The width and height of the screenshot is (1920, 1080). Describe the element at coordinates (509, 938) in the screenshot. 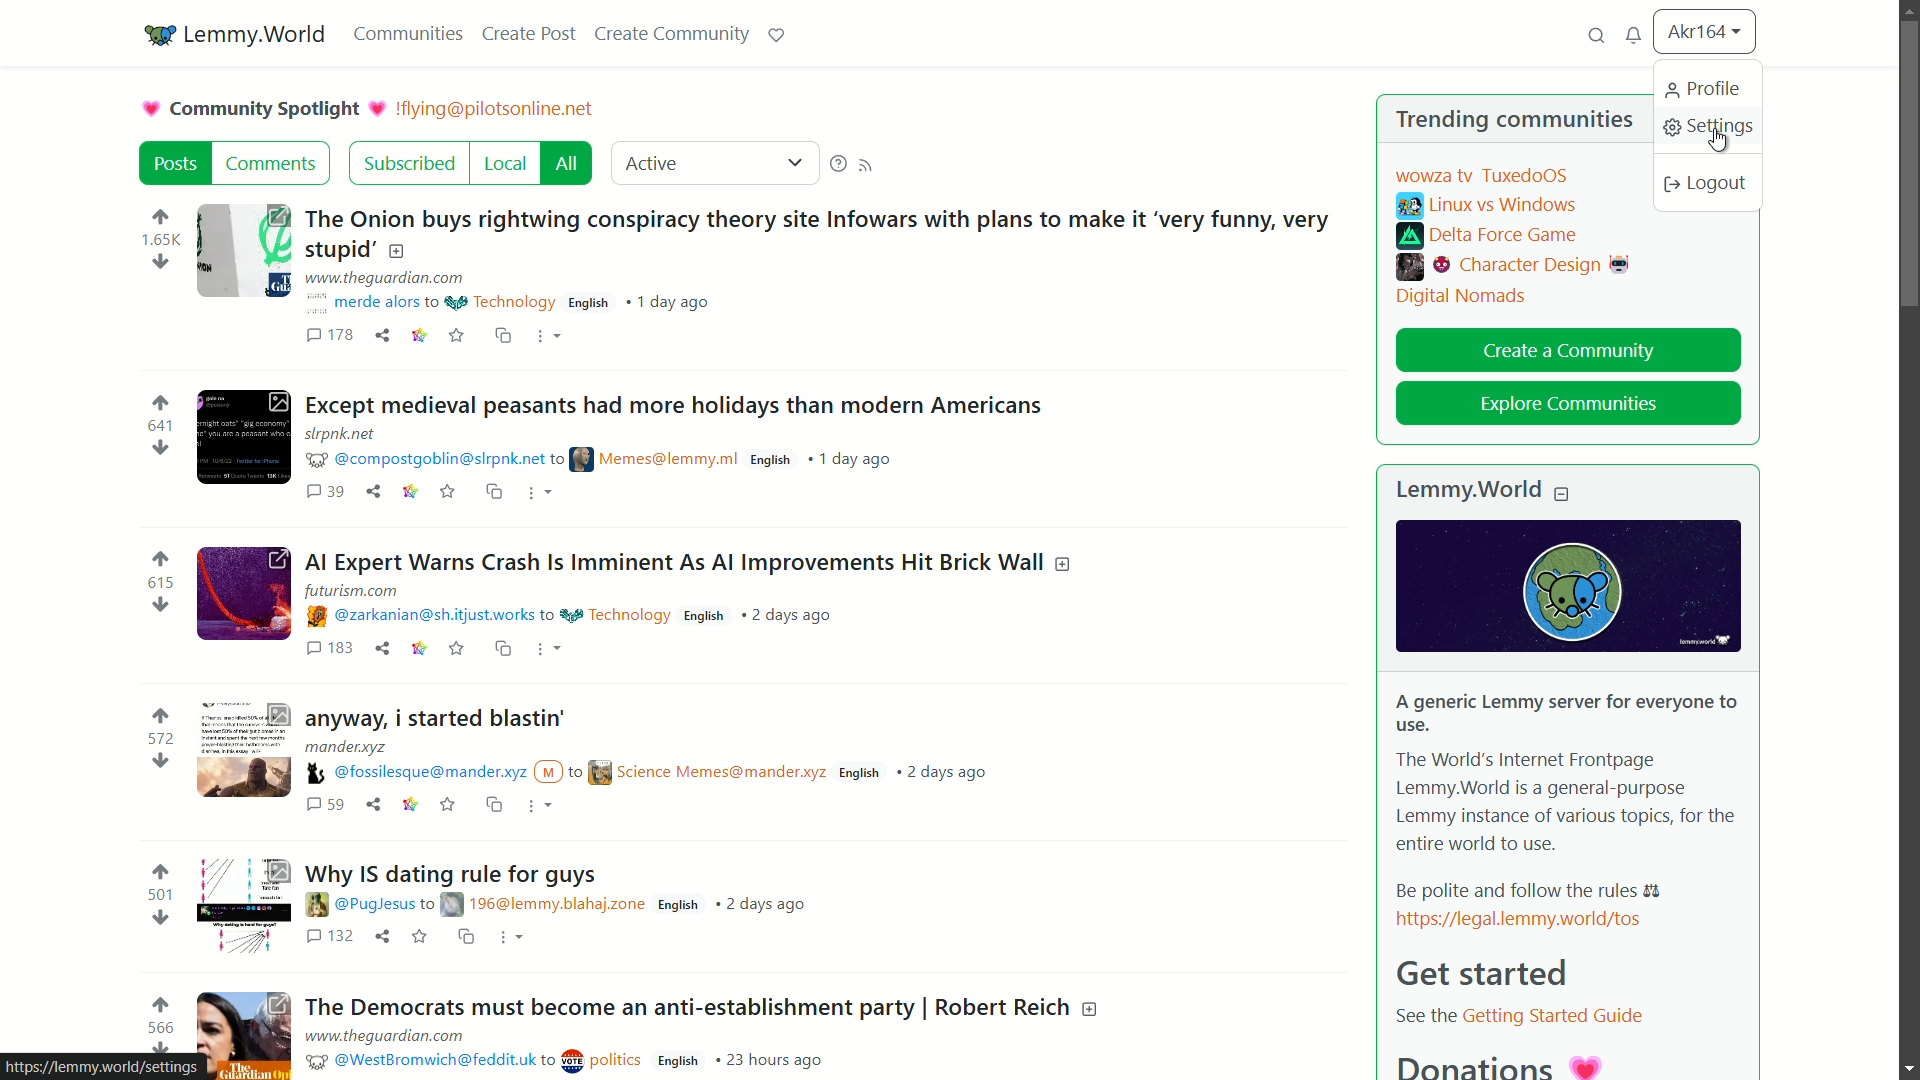

I see `more` at that location.